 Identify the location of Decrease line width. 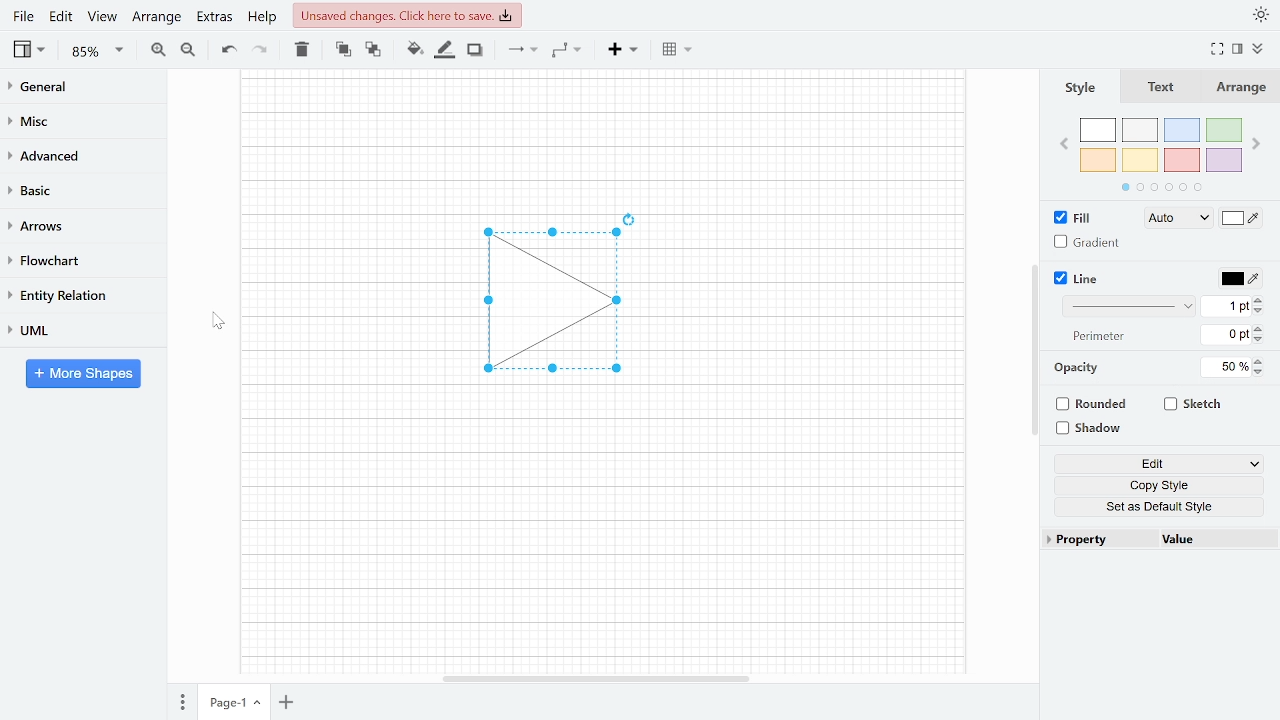
(1261, 310).